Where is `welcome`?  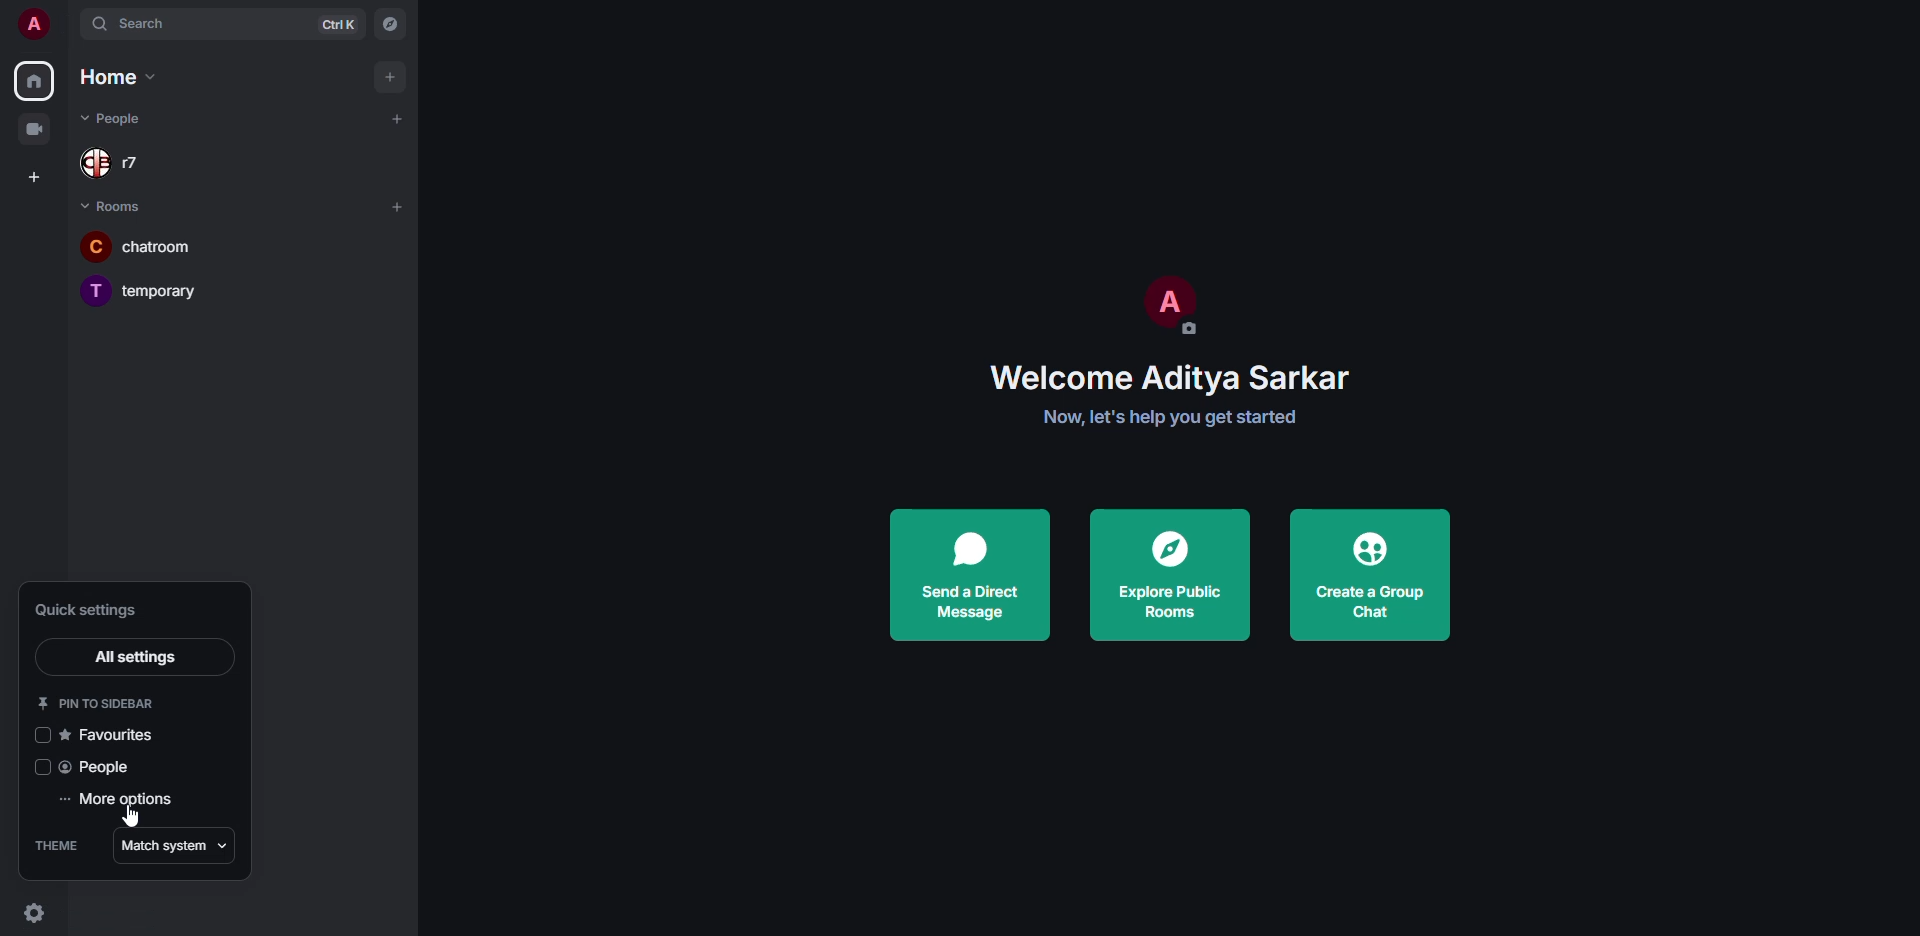 welcome is located at coordinates (1173, 376).